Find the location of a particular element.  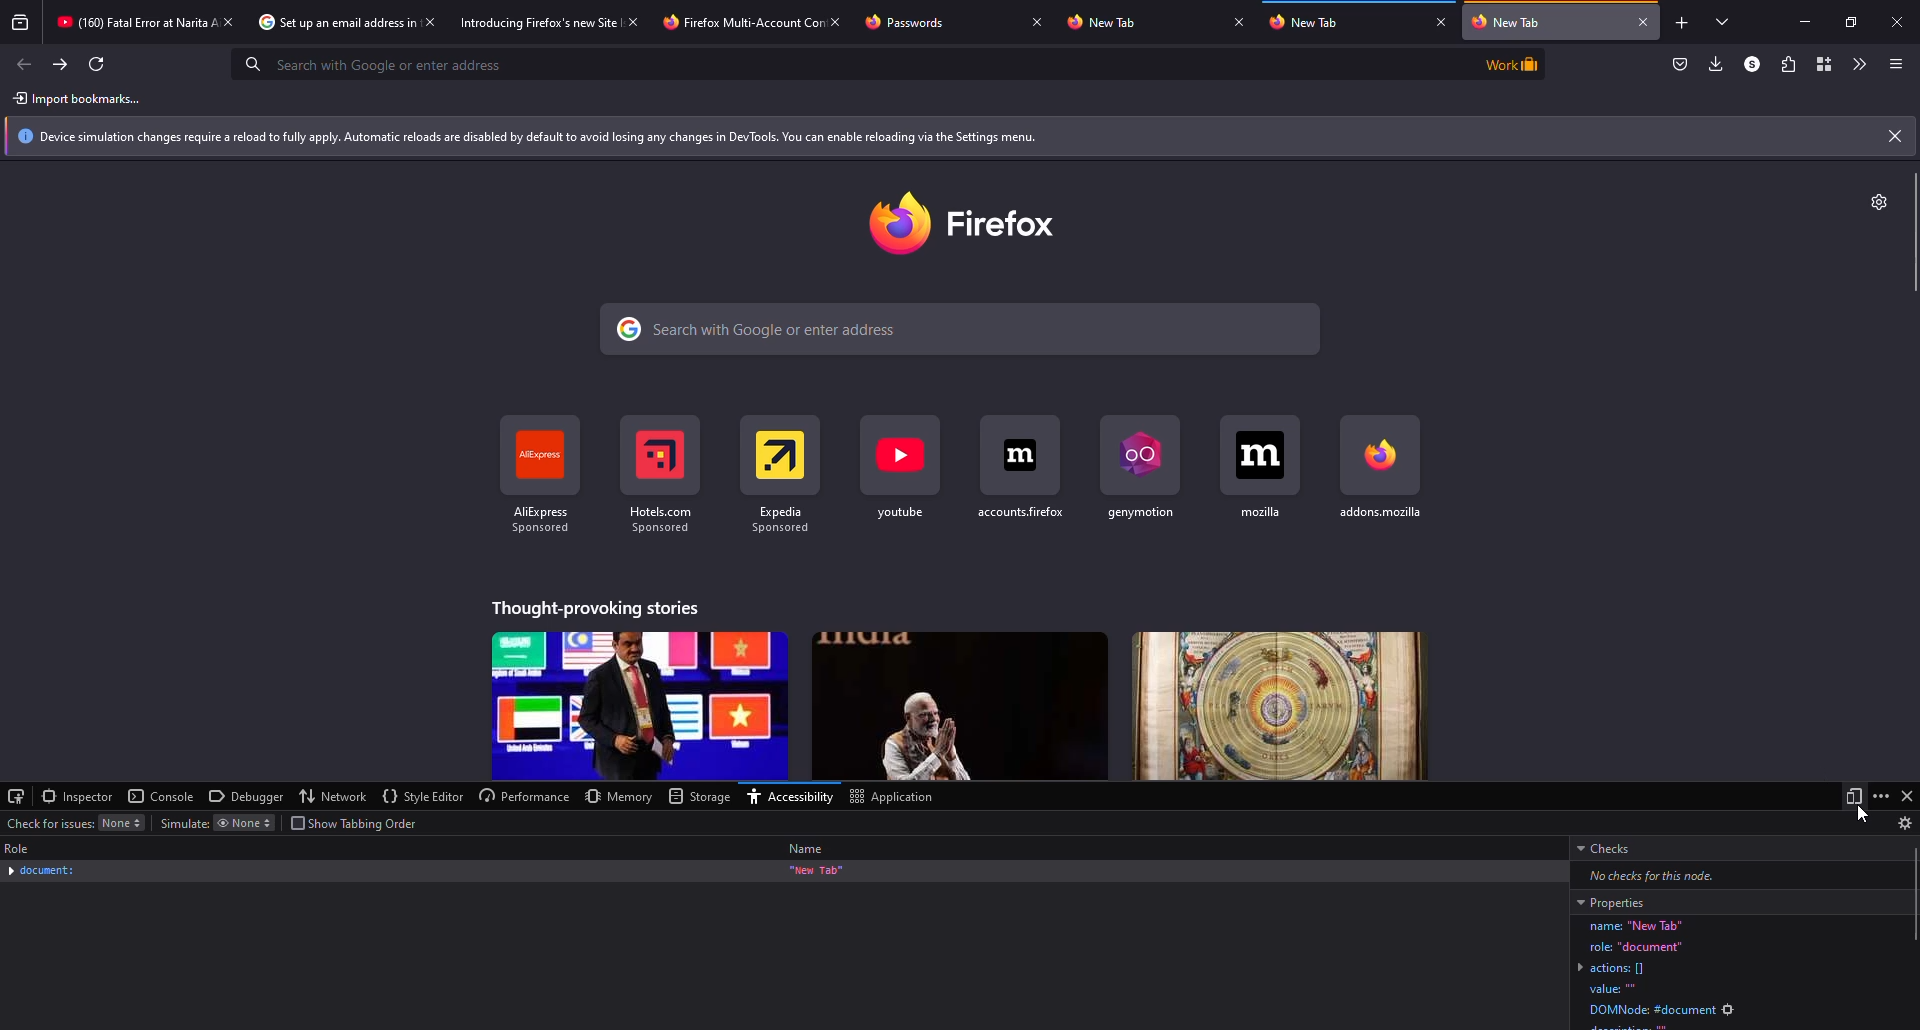

Firefox Mozilla shortcut is located at coordinates (1381, 467).